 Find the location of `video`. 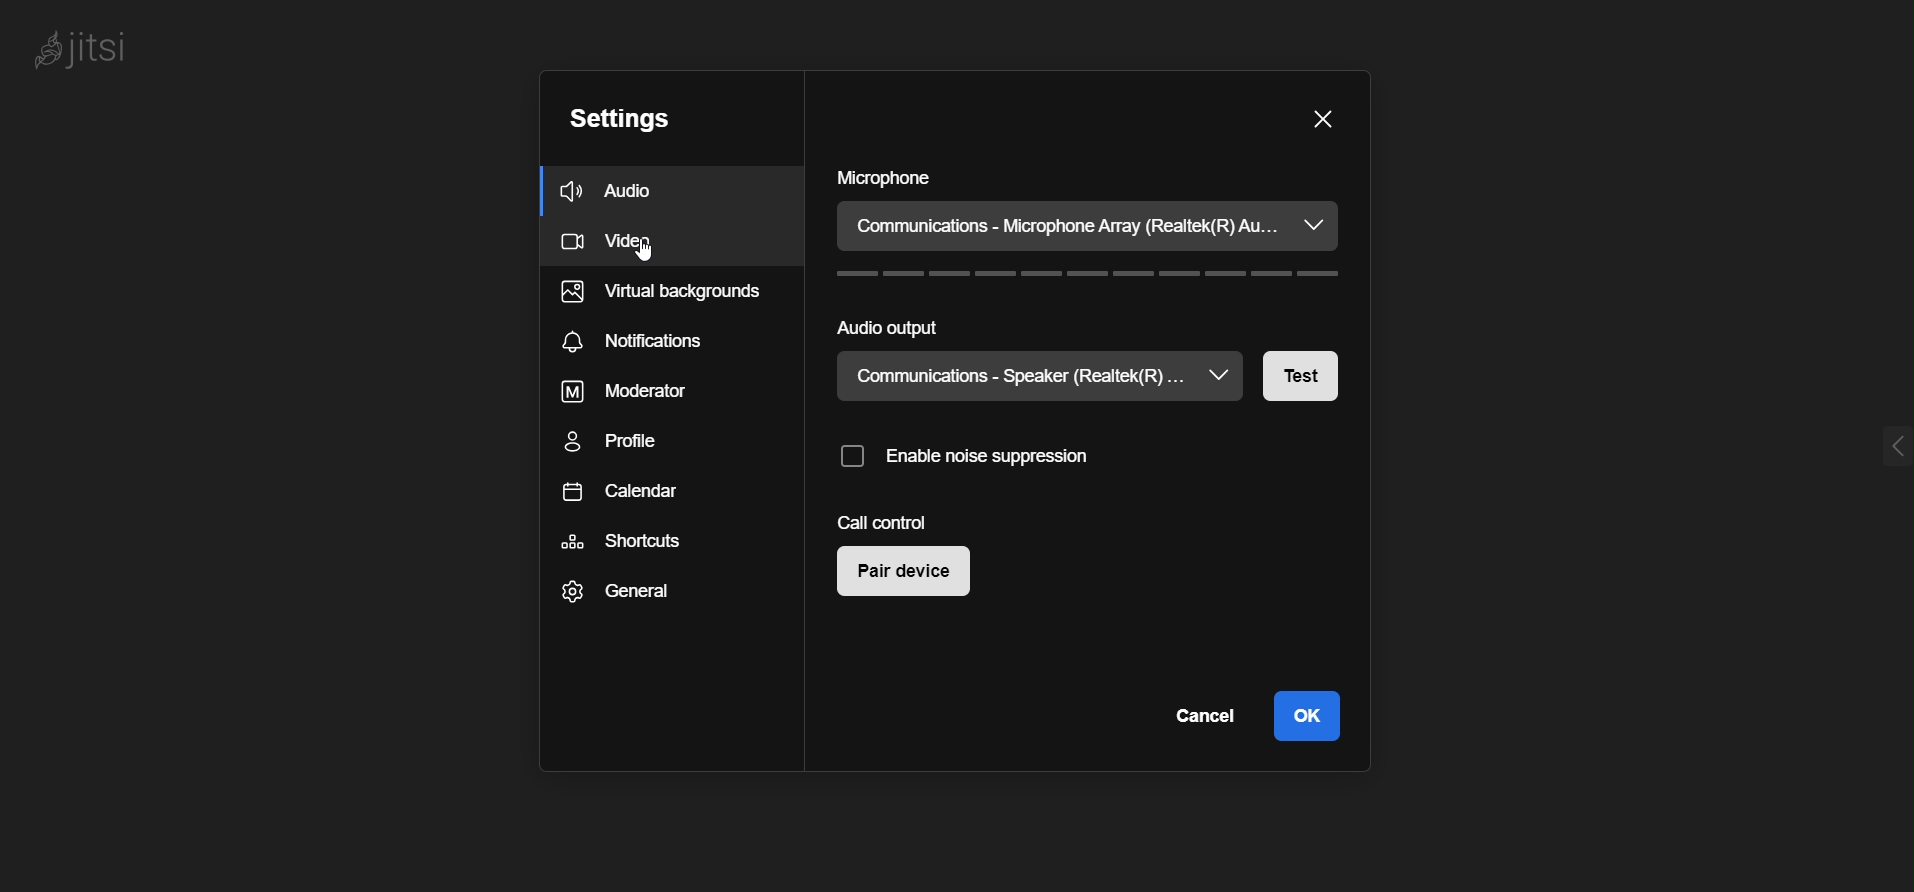

video is located at coordinates (651, 238).